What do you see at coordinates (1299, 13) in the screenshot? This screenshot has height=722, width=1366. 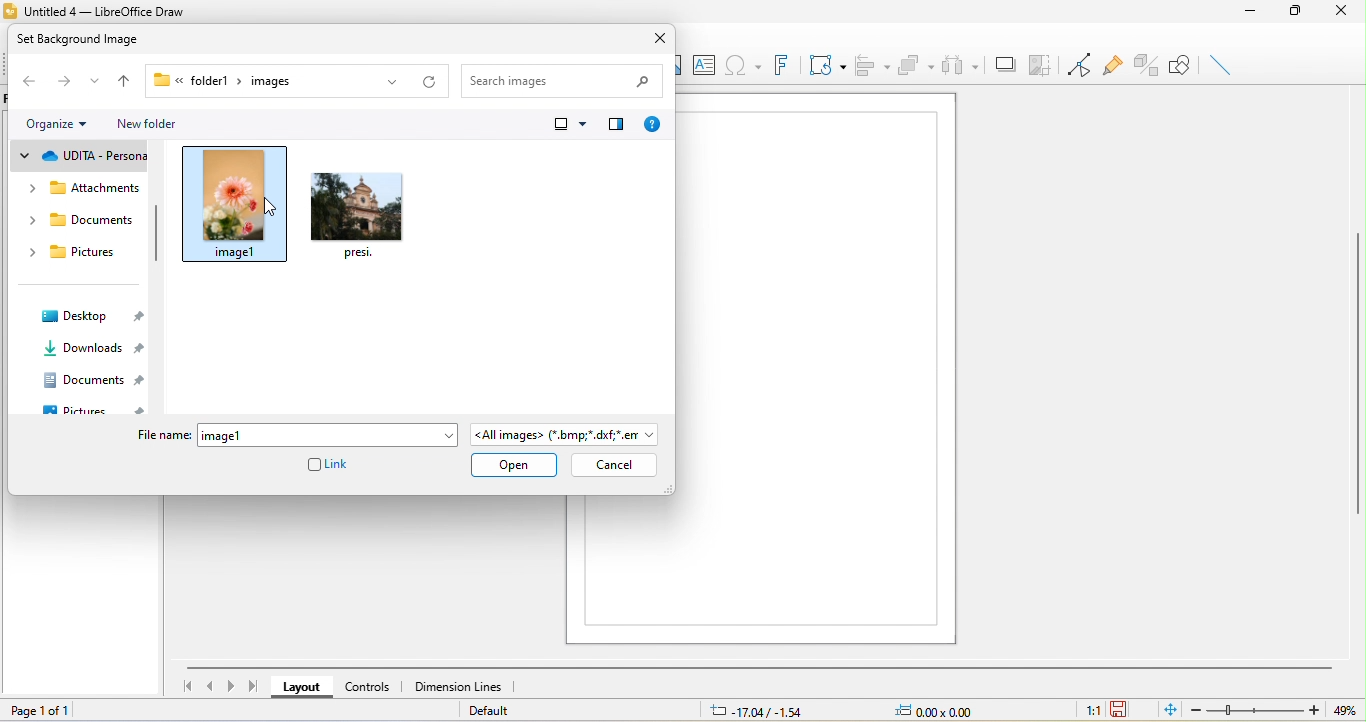 I see `maximize` at bounding box center [1299, 13].